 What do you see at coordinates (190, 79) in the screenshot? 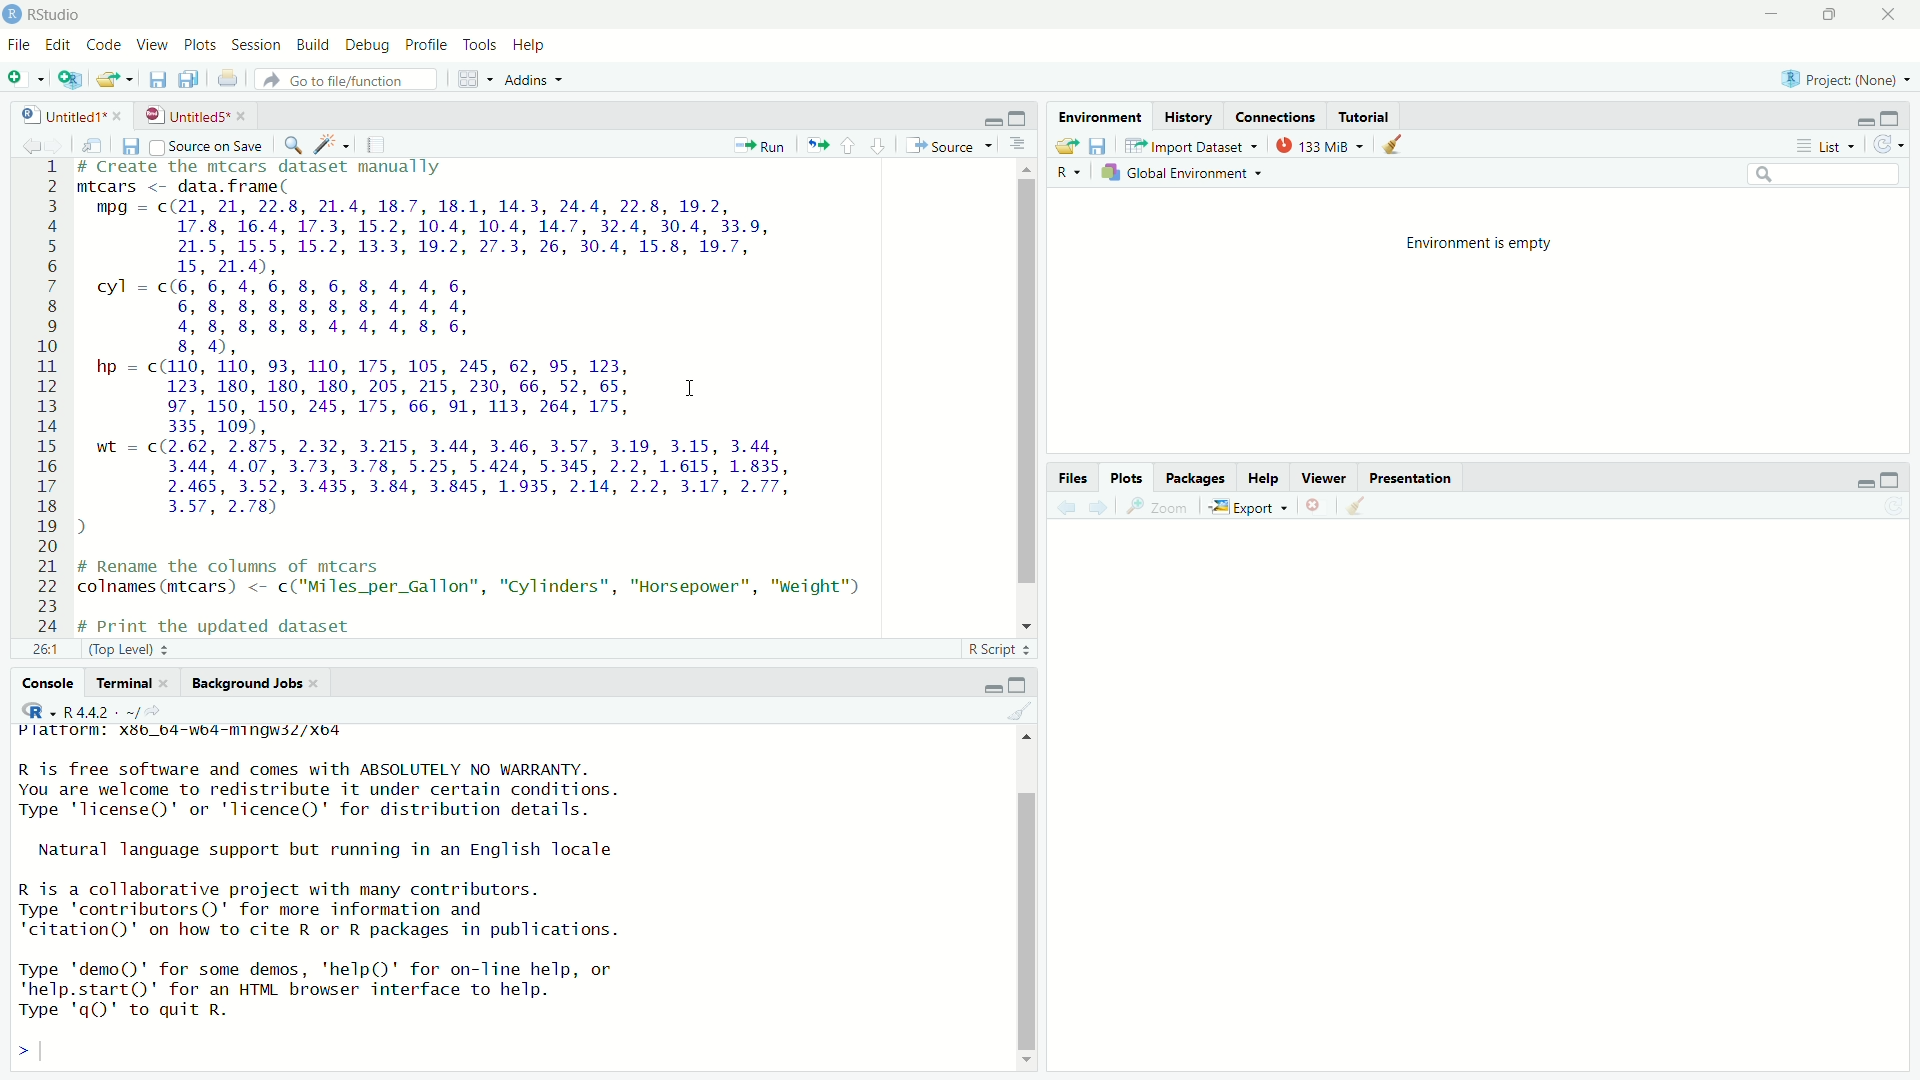
I see `copy` at bounding box center [190, 79].